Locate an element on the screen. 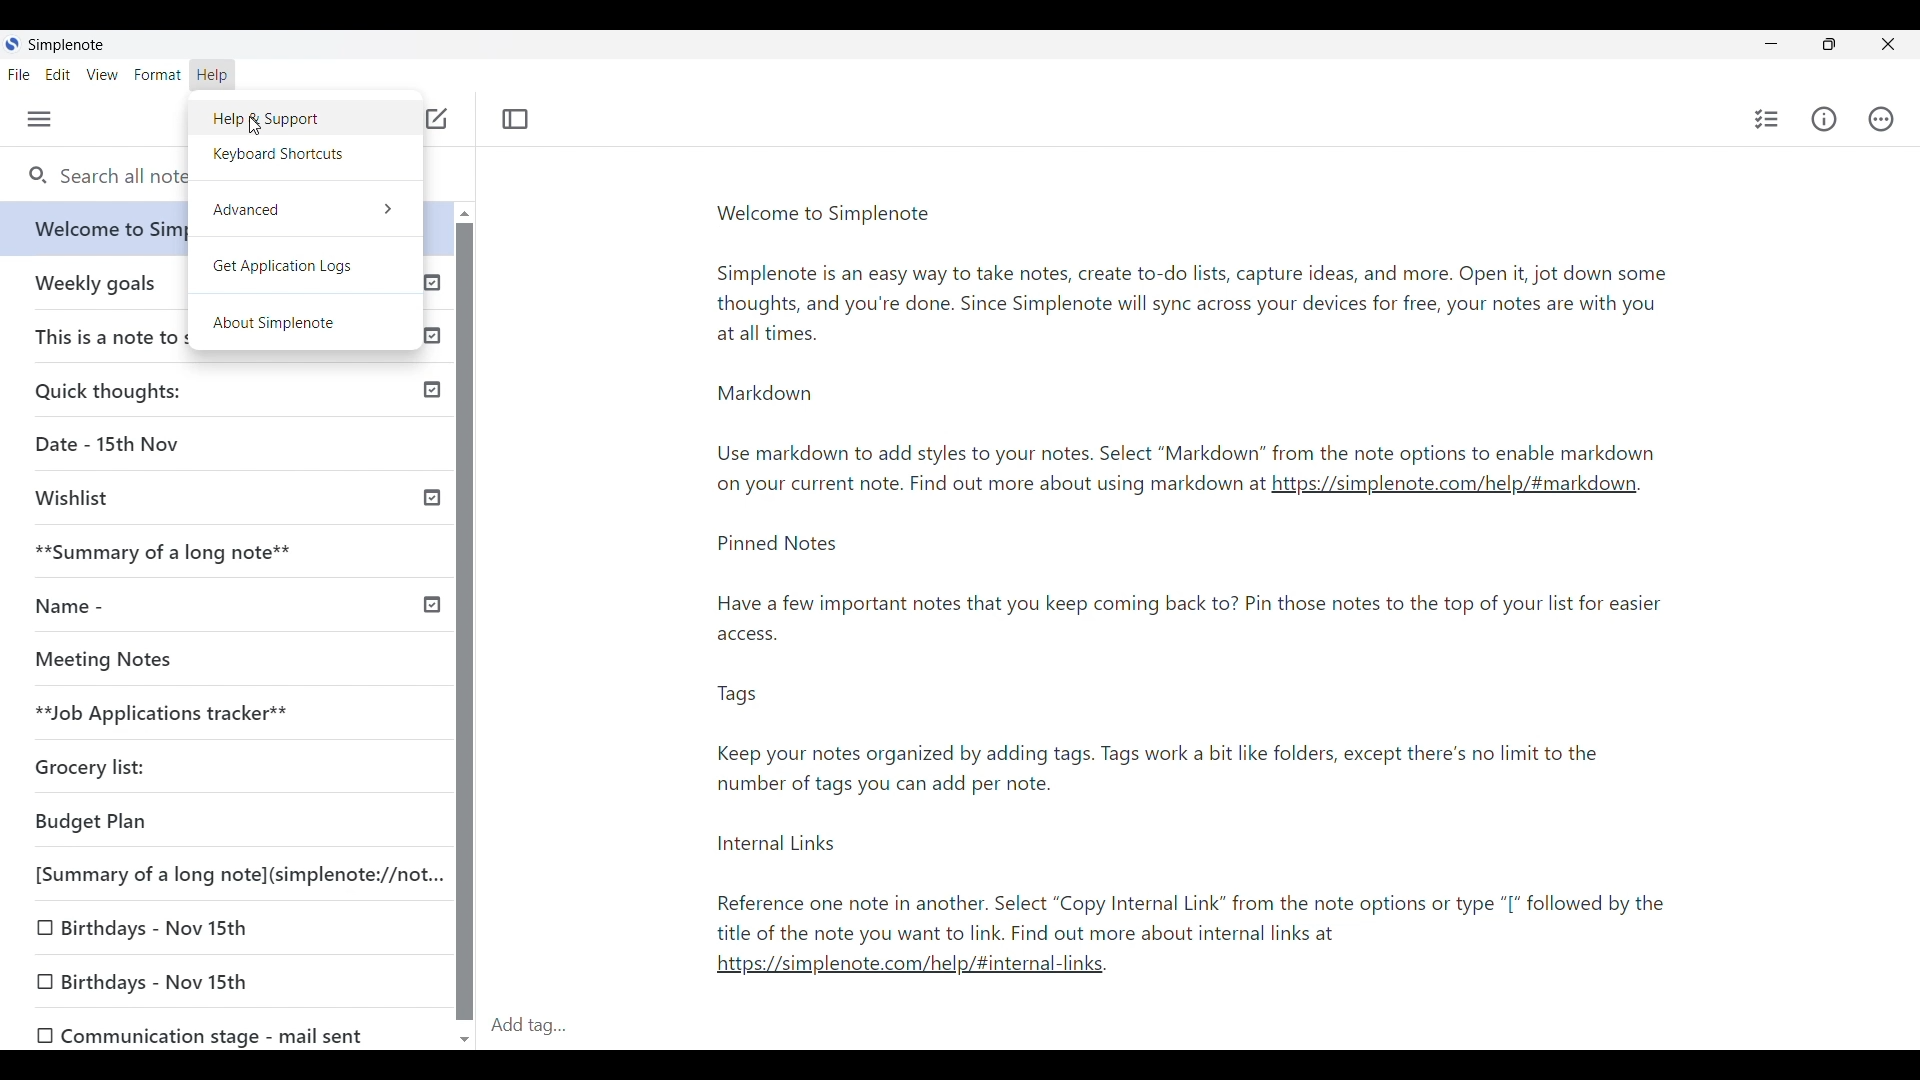  Click to type in tags is located at coordinates (1198, 1027).